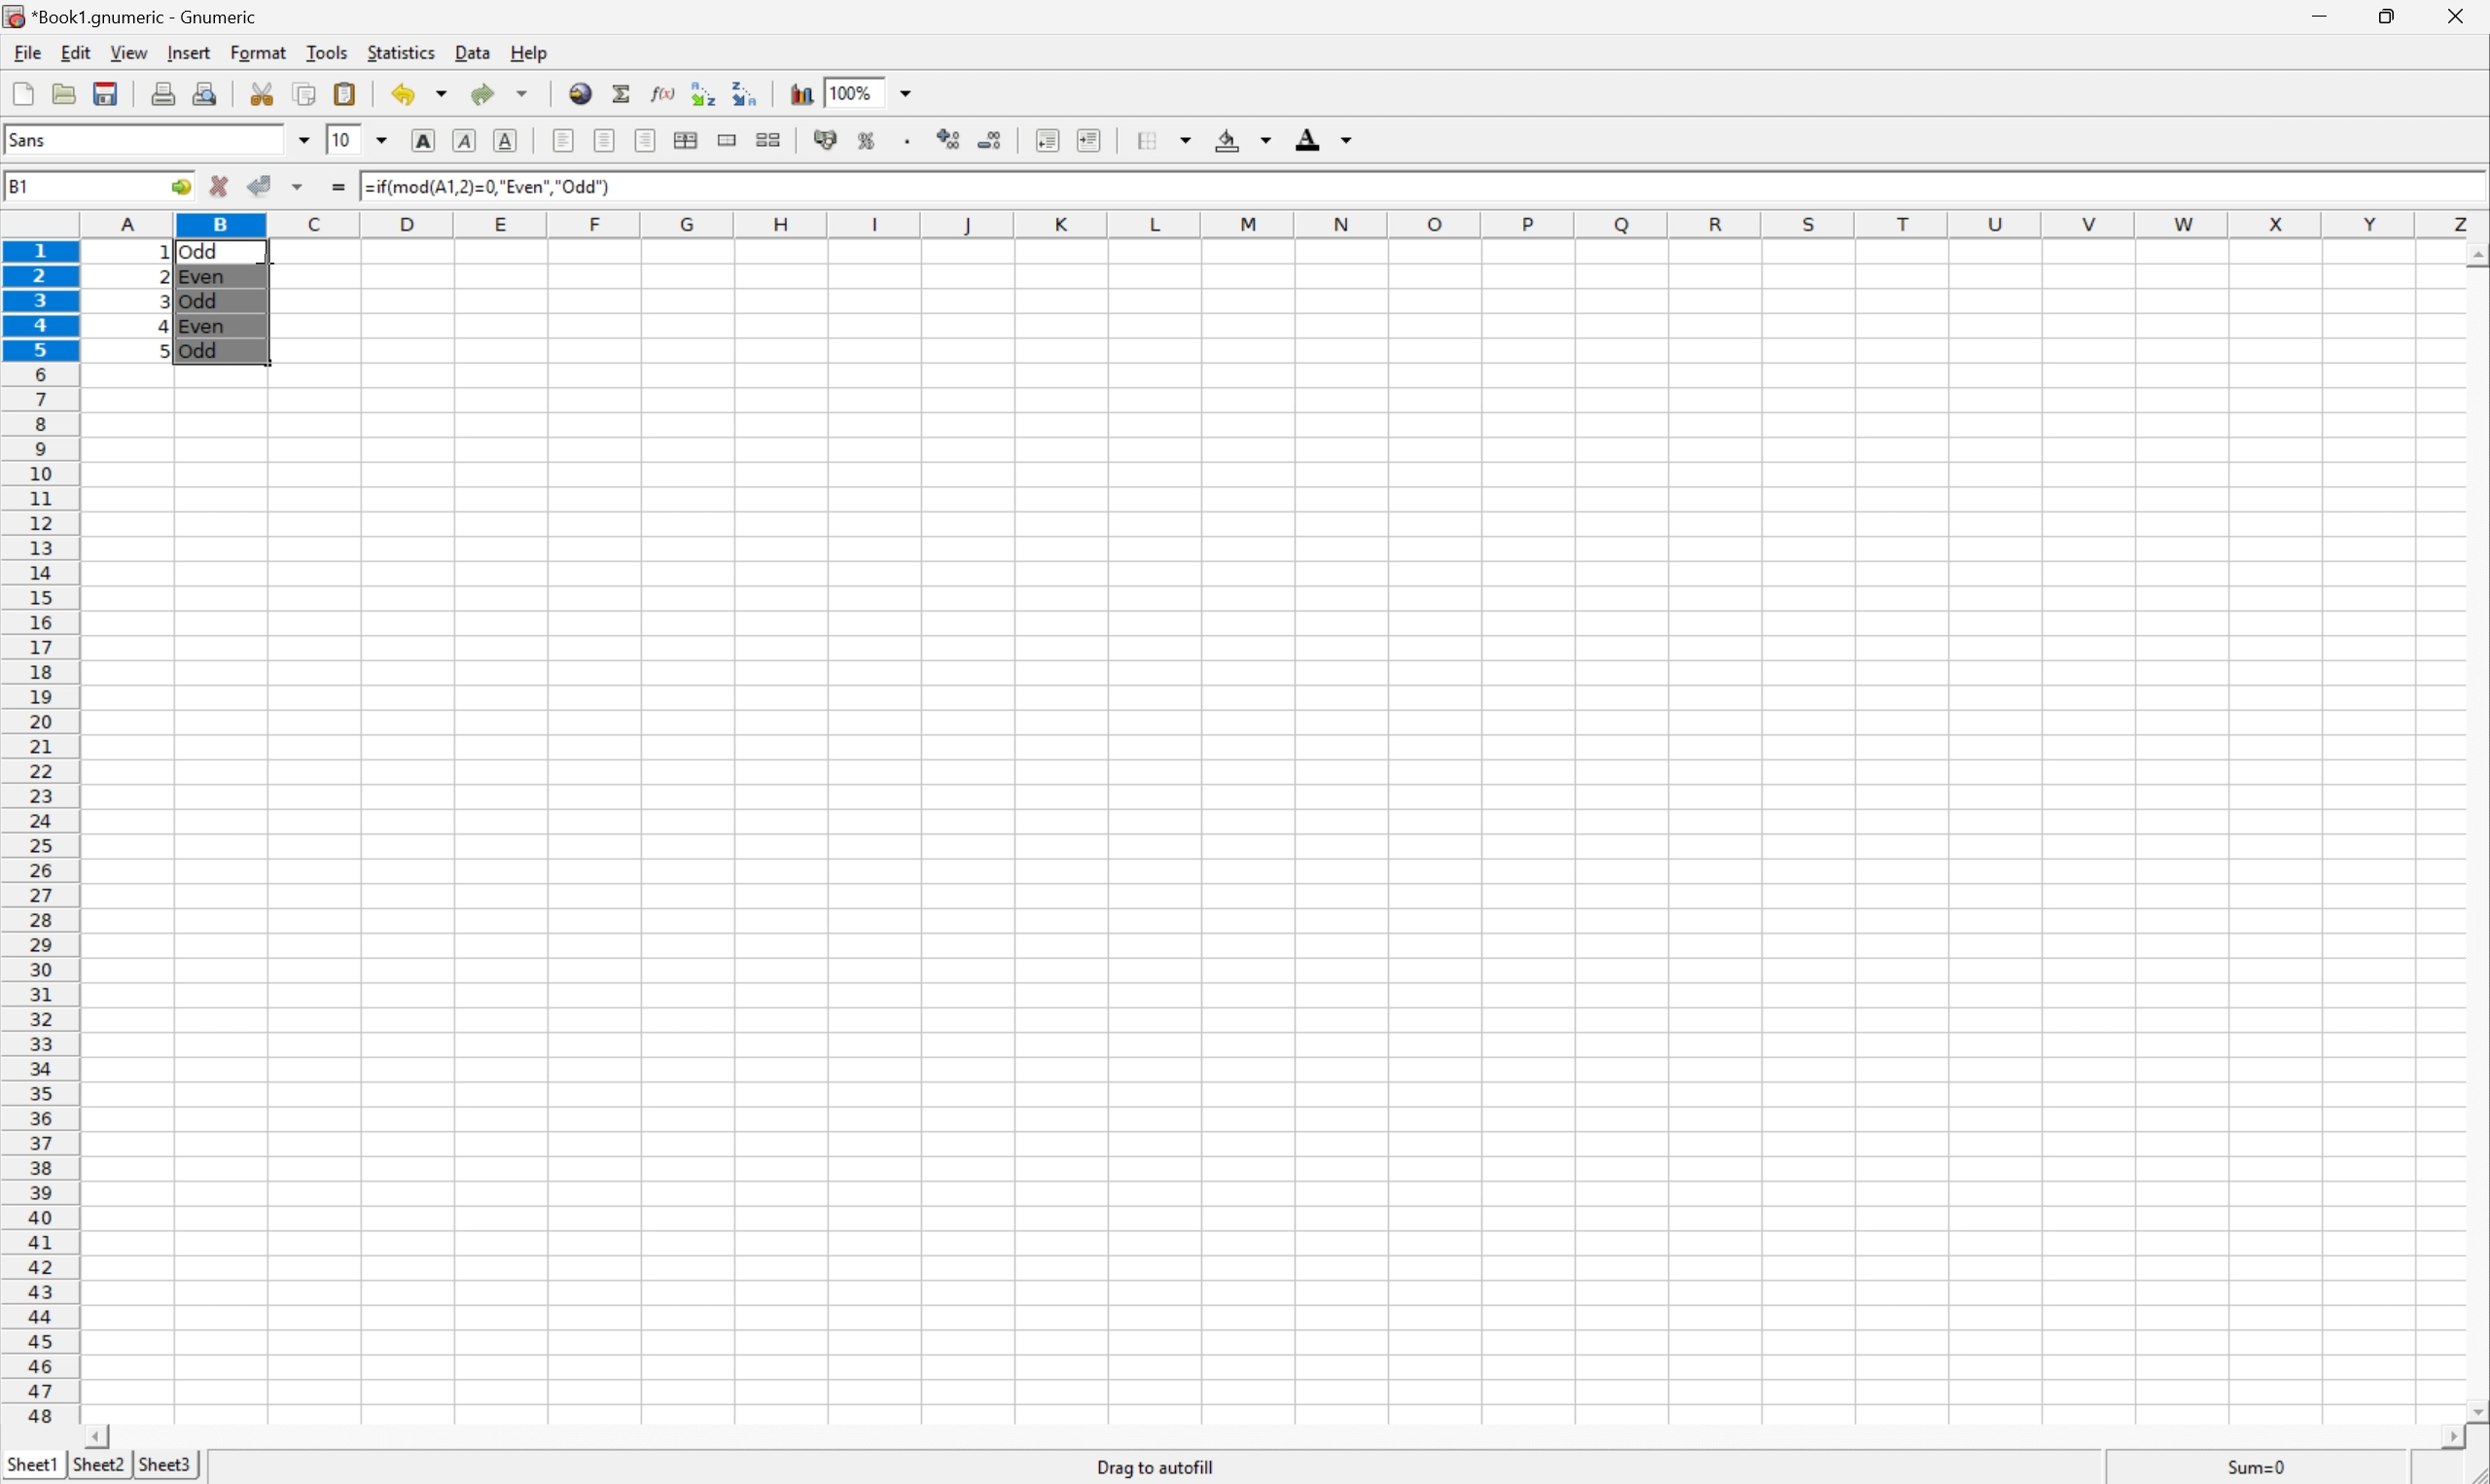  Describe the element at coordinates (2456, 14) in the screenshot. I see `Close` at that location.